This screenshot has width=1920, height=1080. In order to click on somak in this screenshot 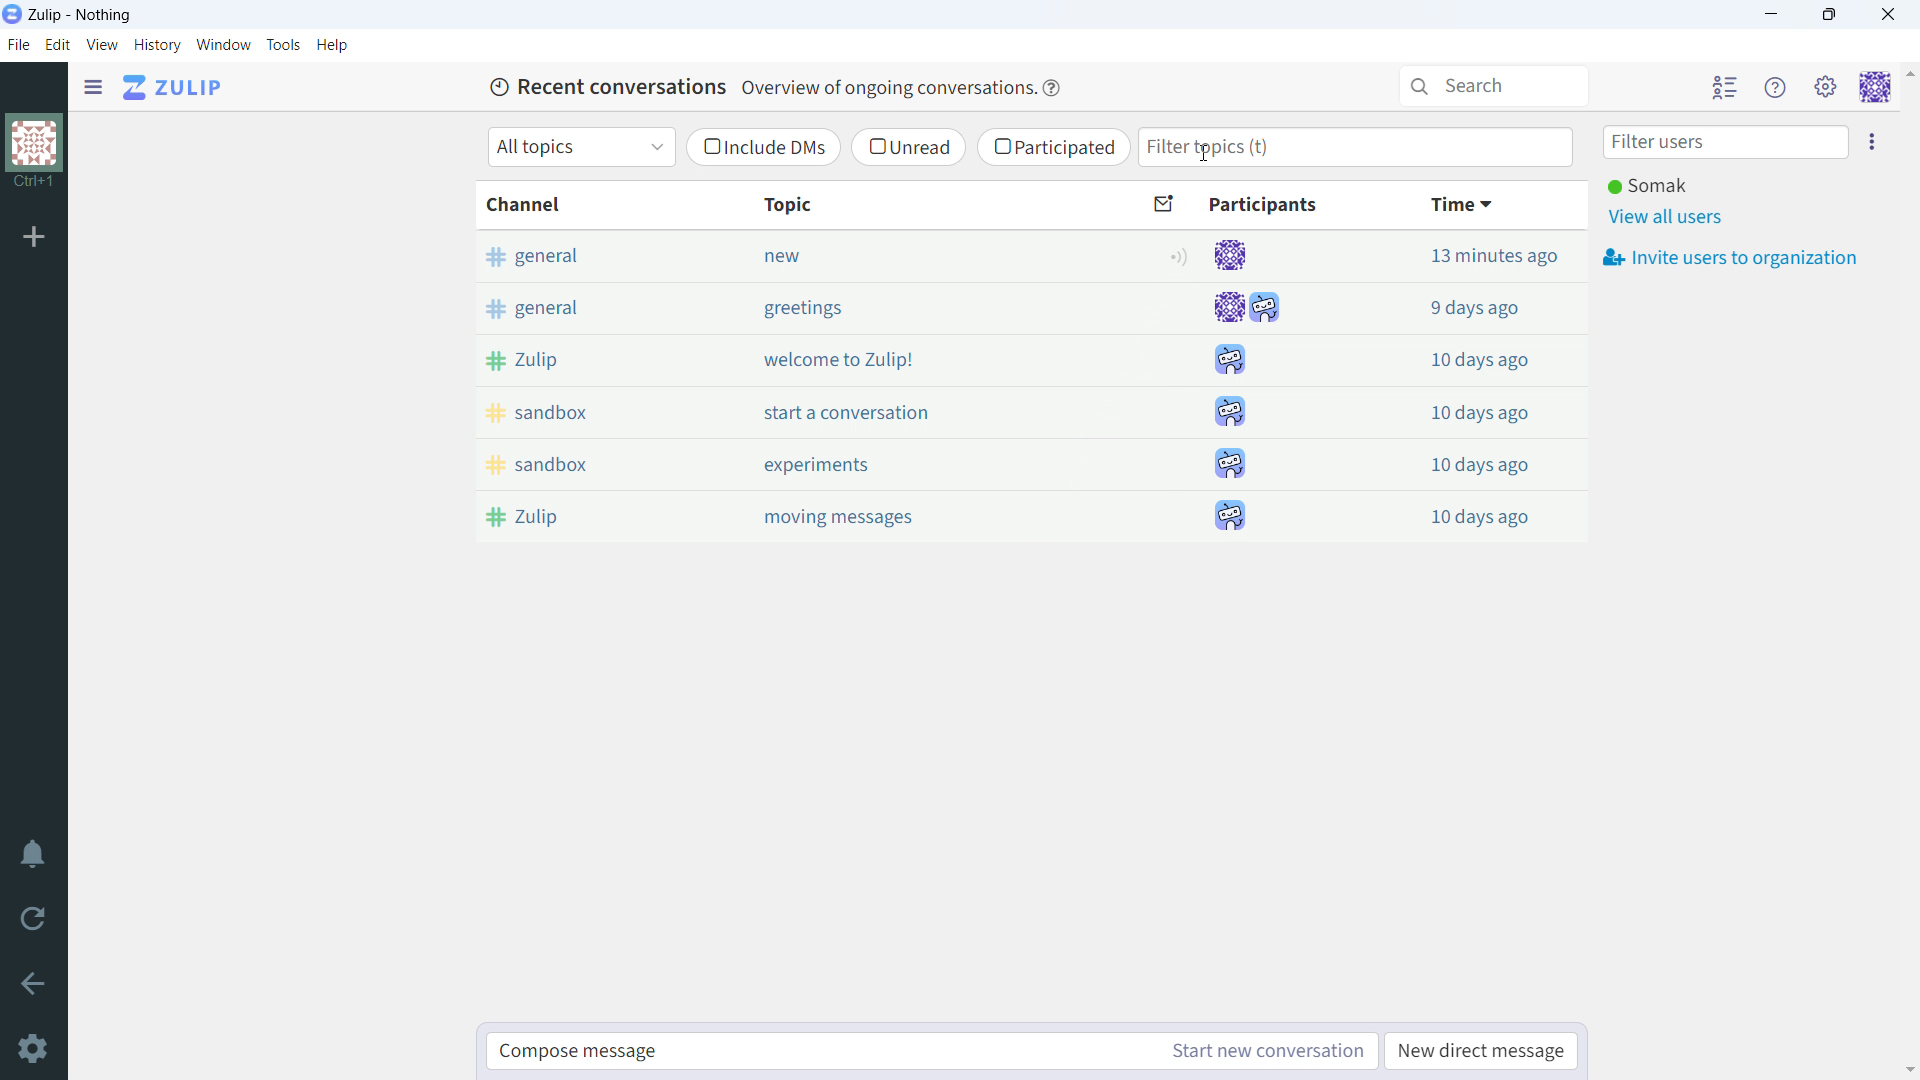, I will do `click(1649, 185)`.